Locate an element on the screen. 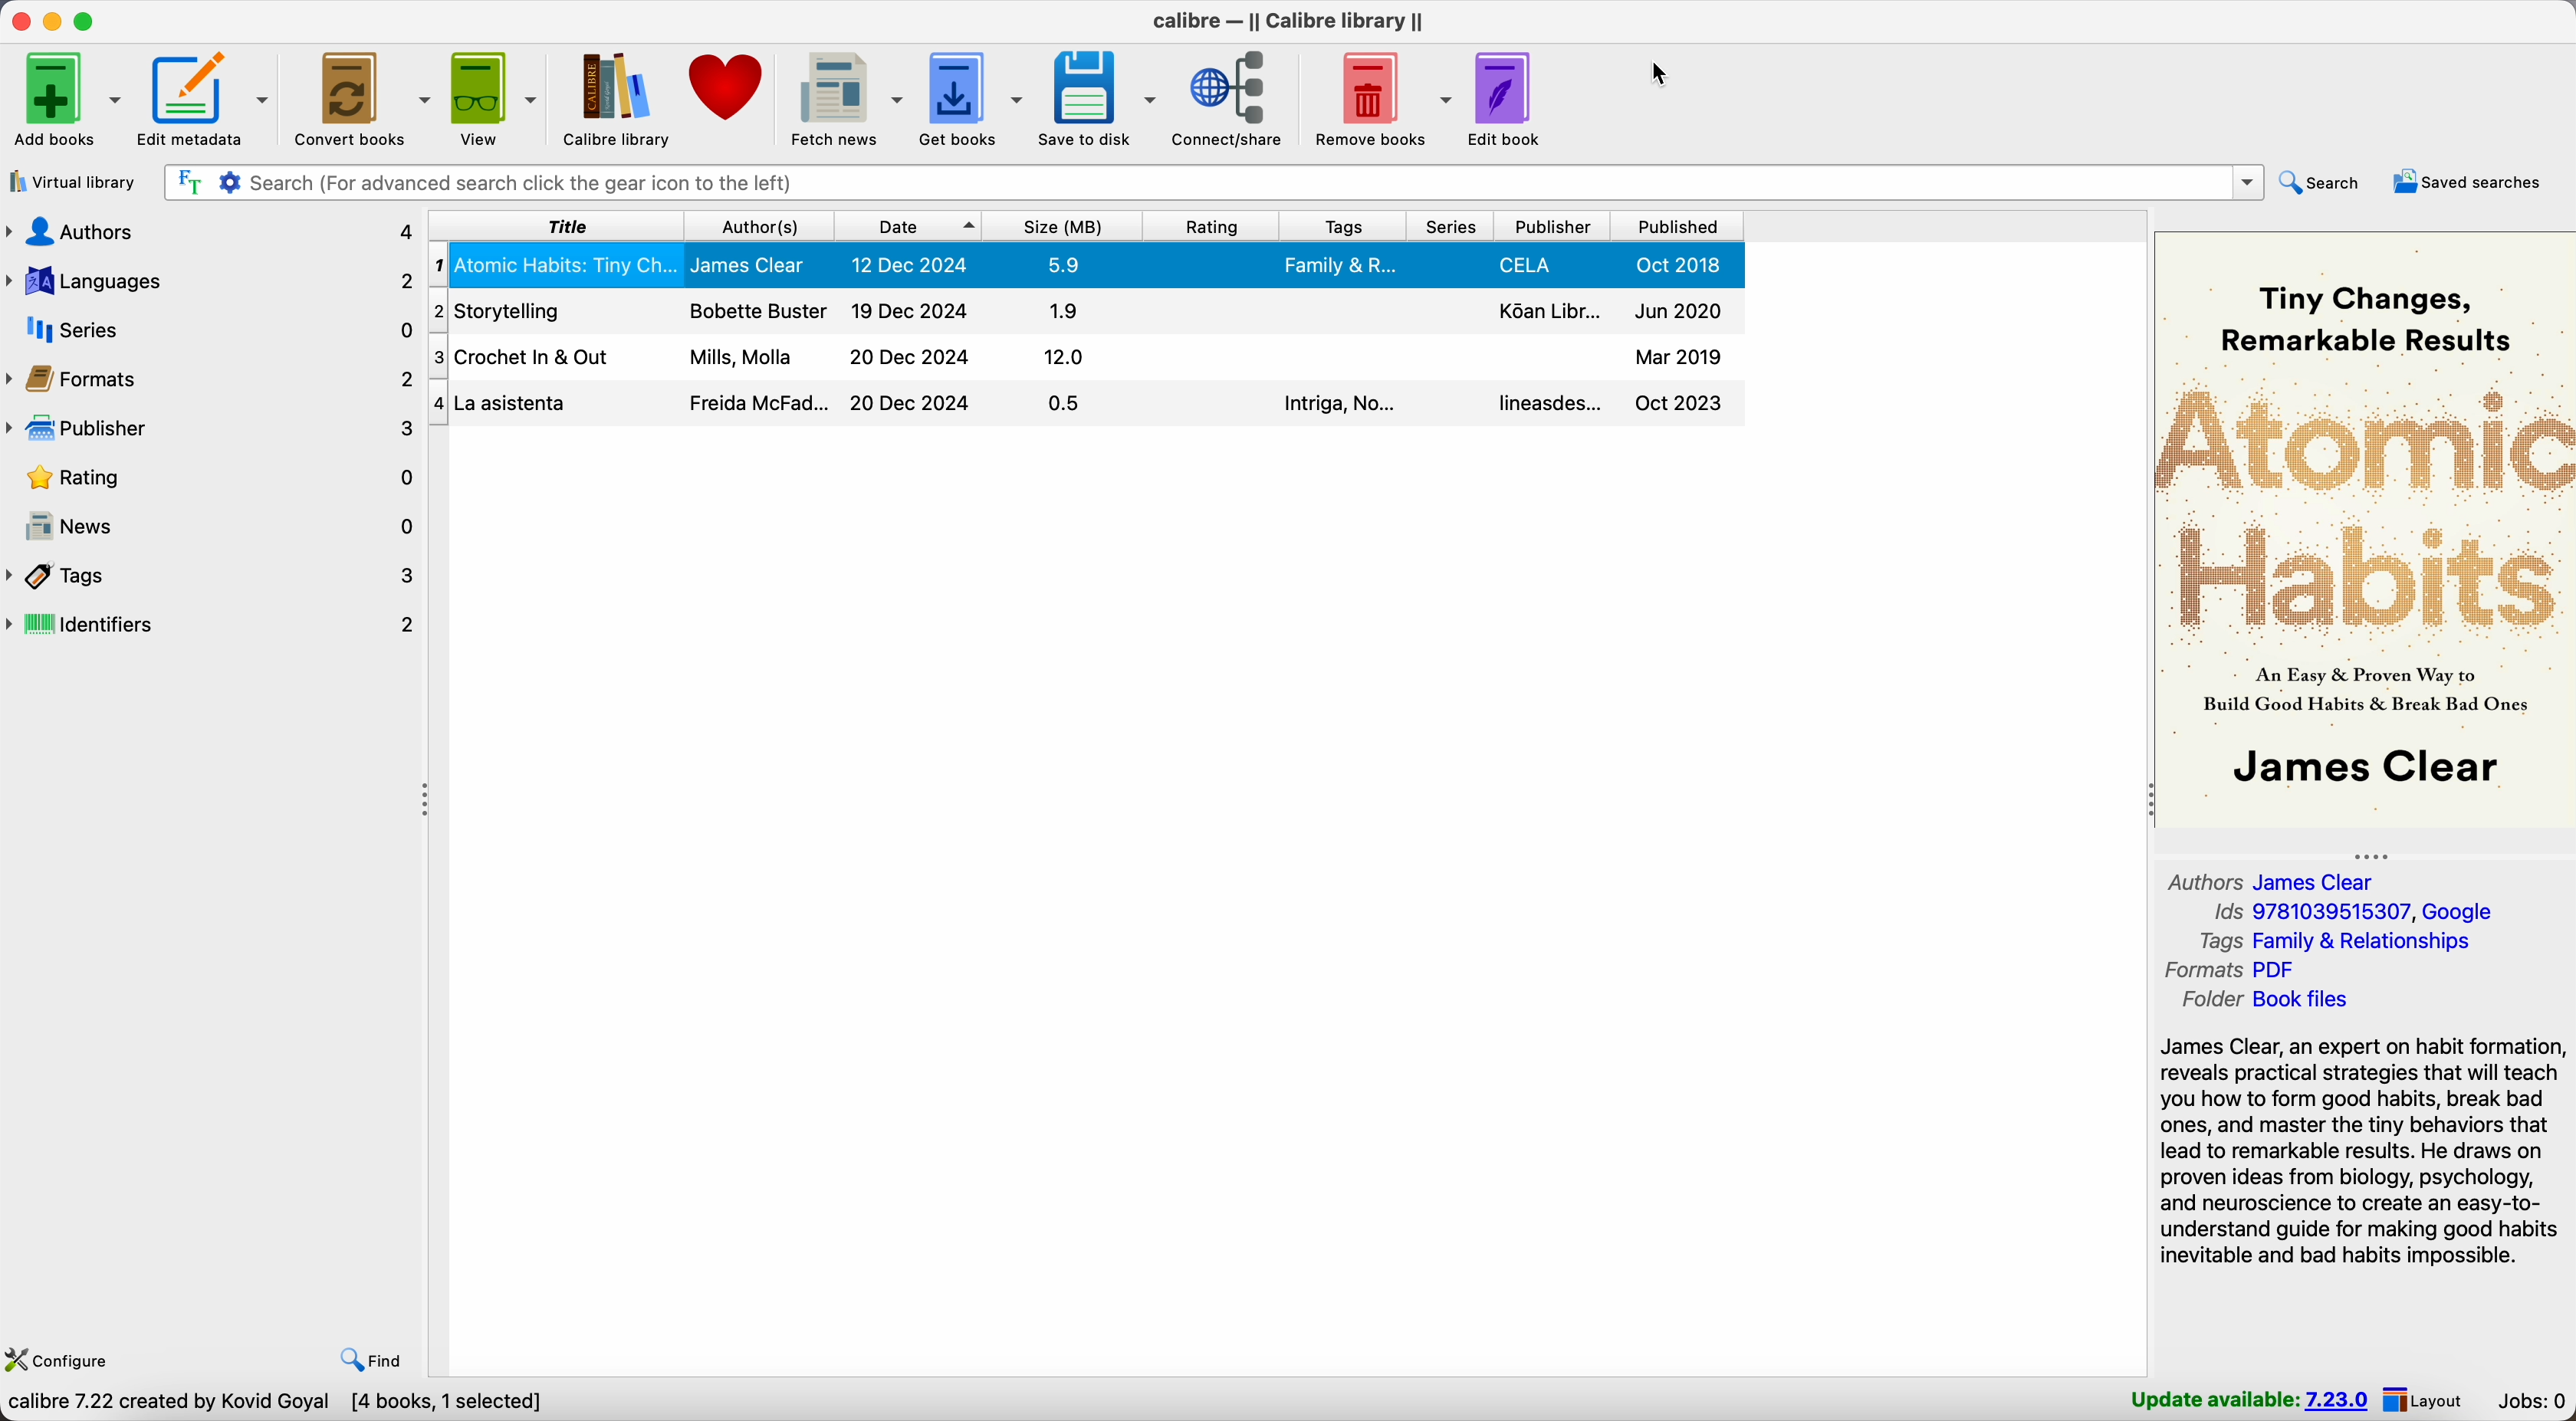 The image size is (2576, 1421). convert books is located at coordinates (365, 98).